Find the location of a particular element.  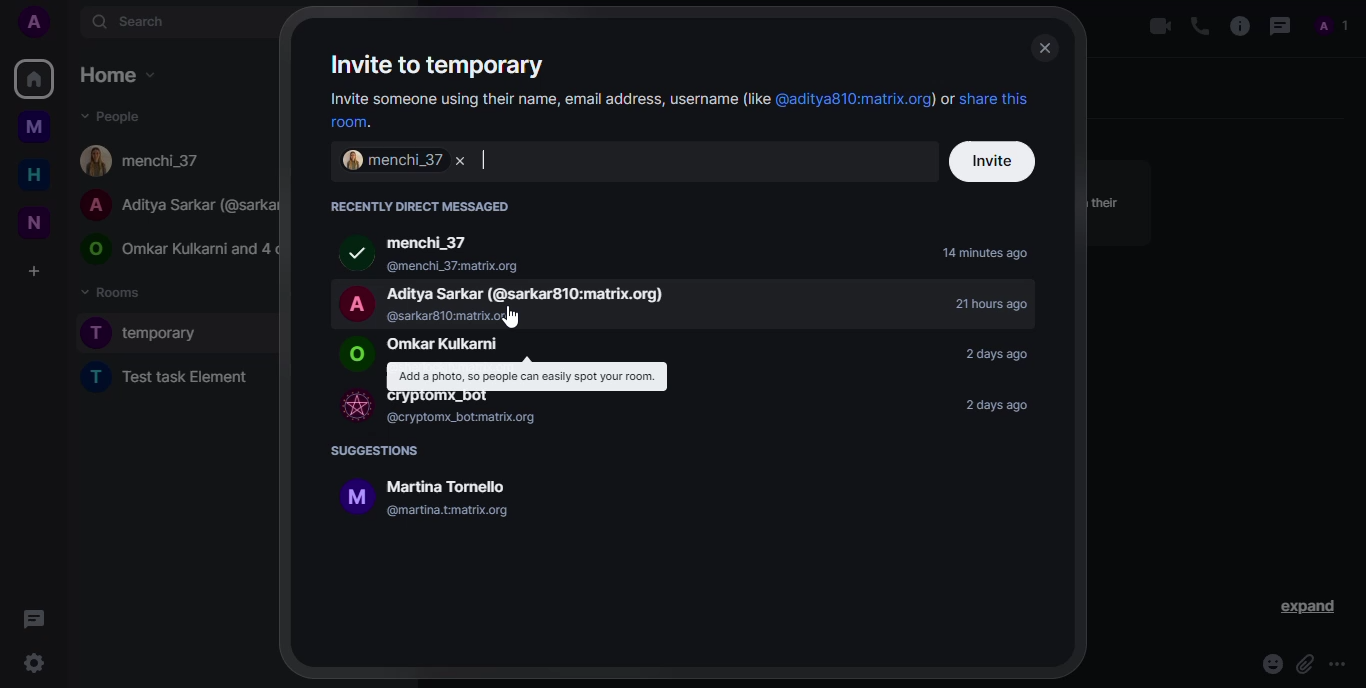

search is located at coordinates (133, 23).